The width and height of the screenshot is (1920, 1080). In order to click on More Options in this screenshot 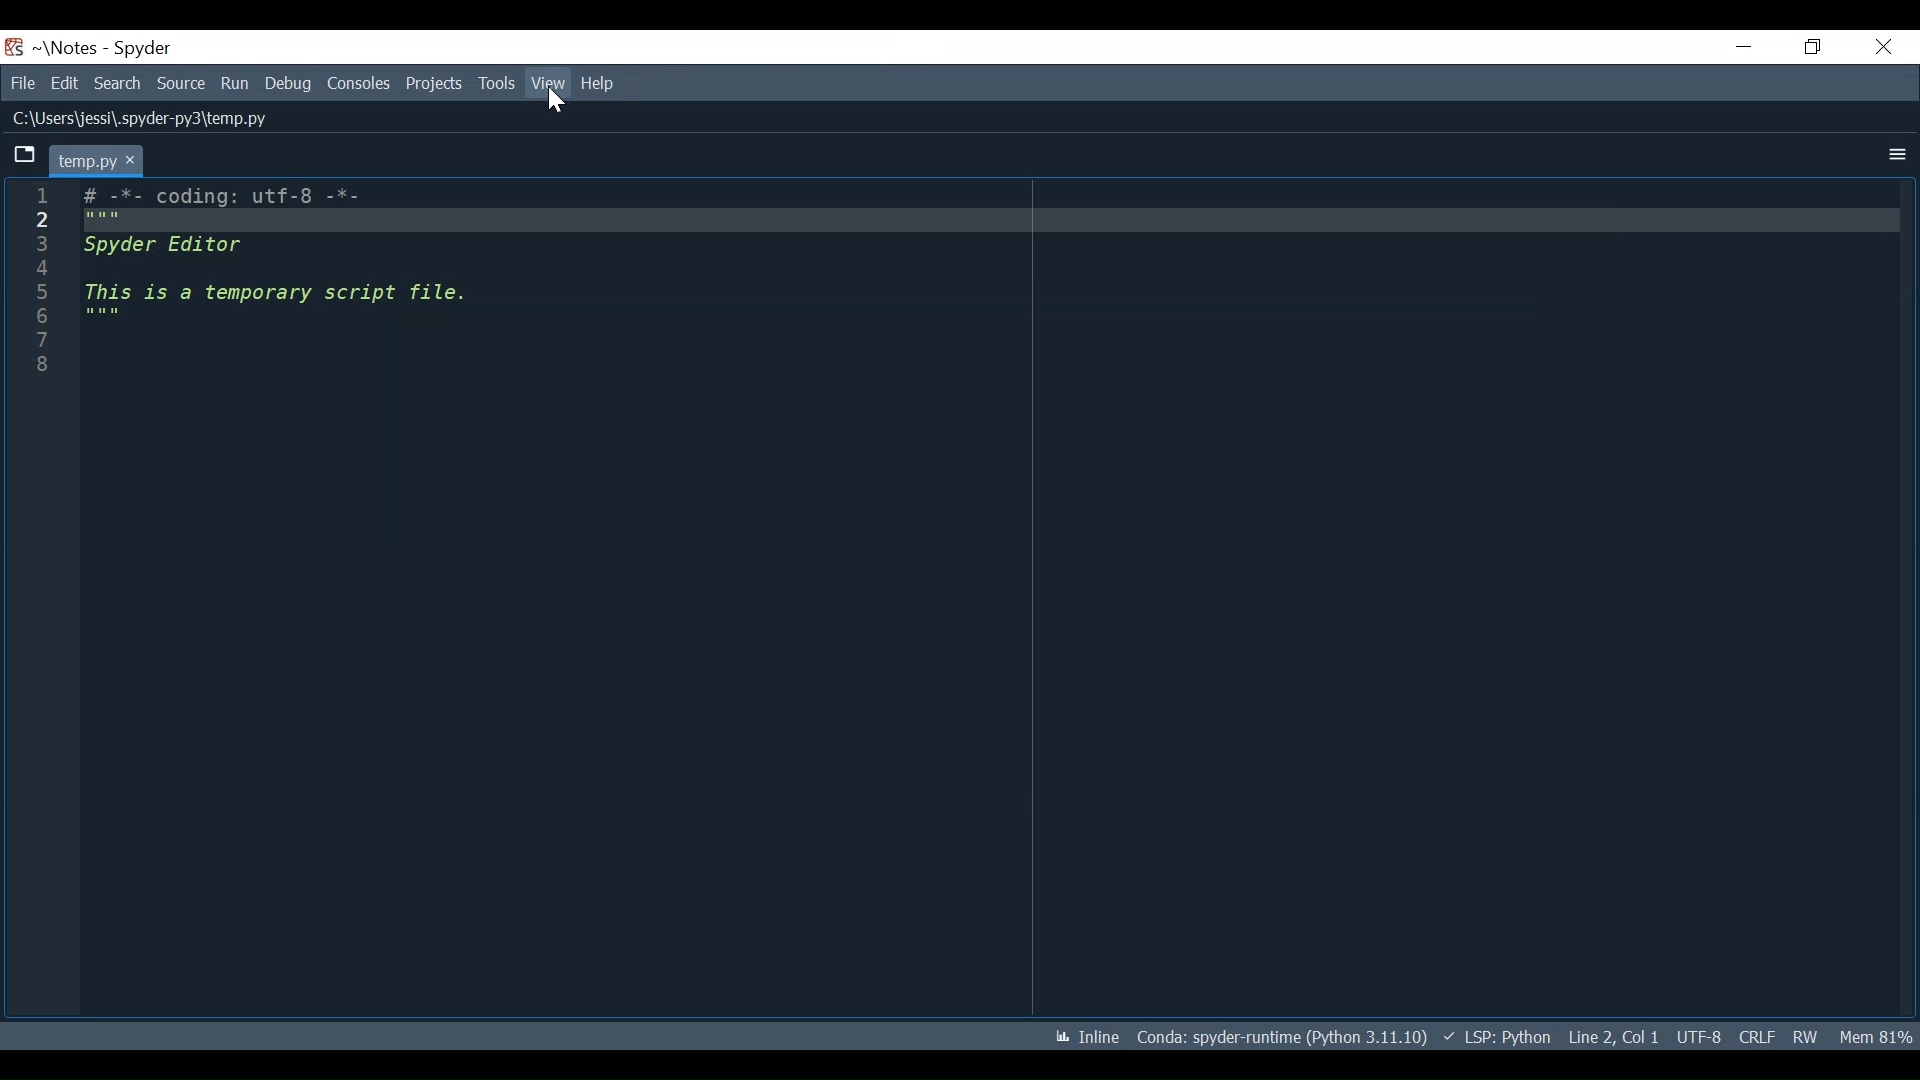, I will do `click(1897, 156)`.